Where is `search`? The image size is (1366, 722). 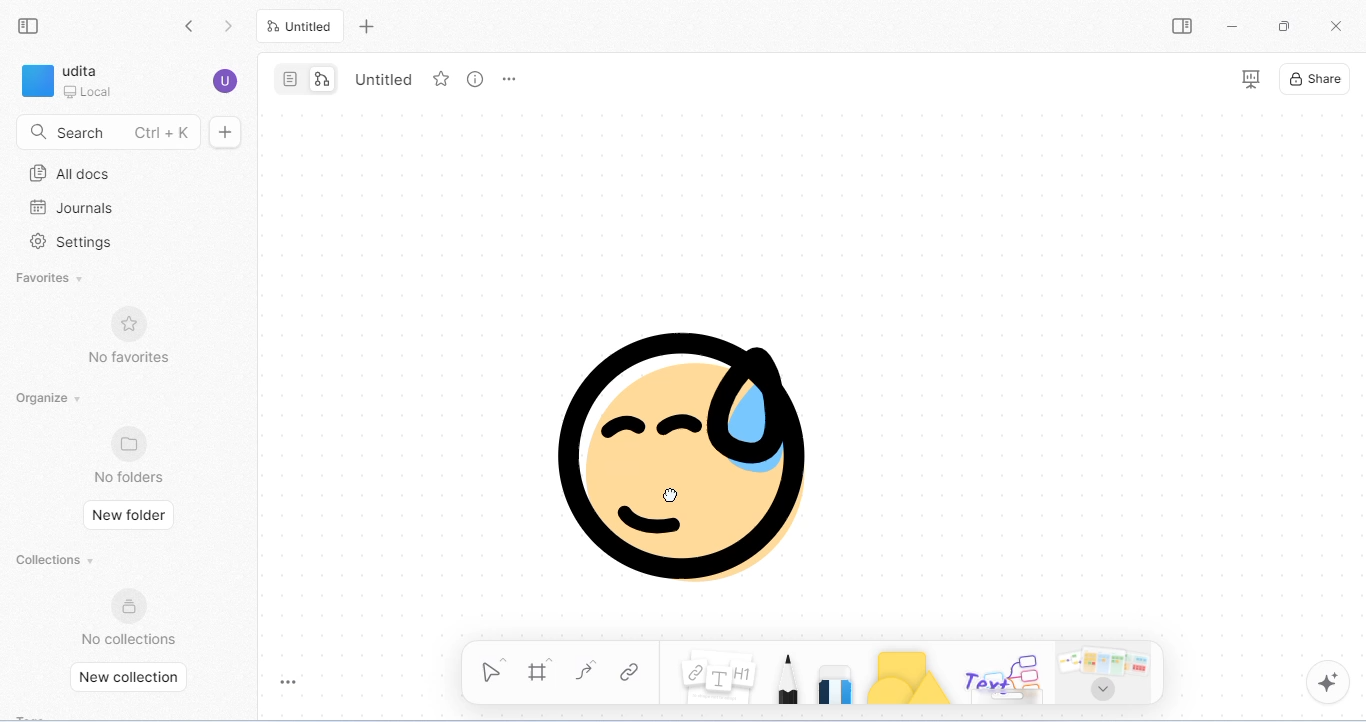
search is located at coordinates (108, 130).